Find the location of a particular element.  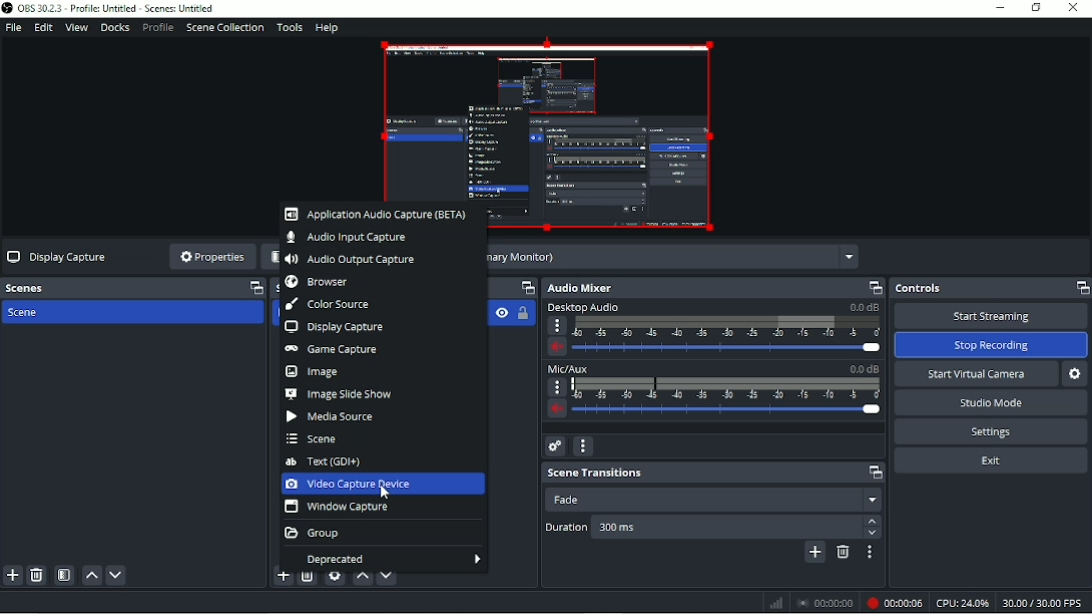

Open source properties is located at coordinates (334, 578).